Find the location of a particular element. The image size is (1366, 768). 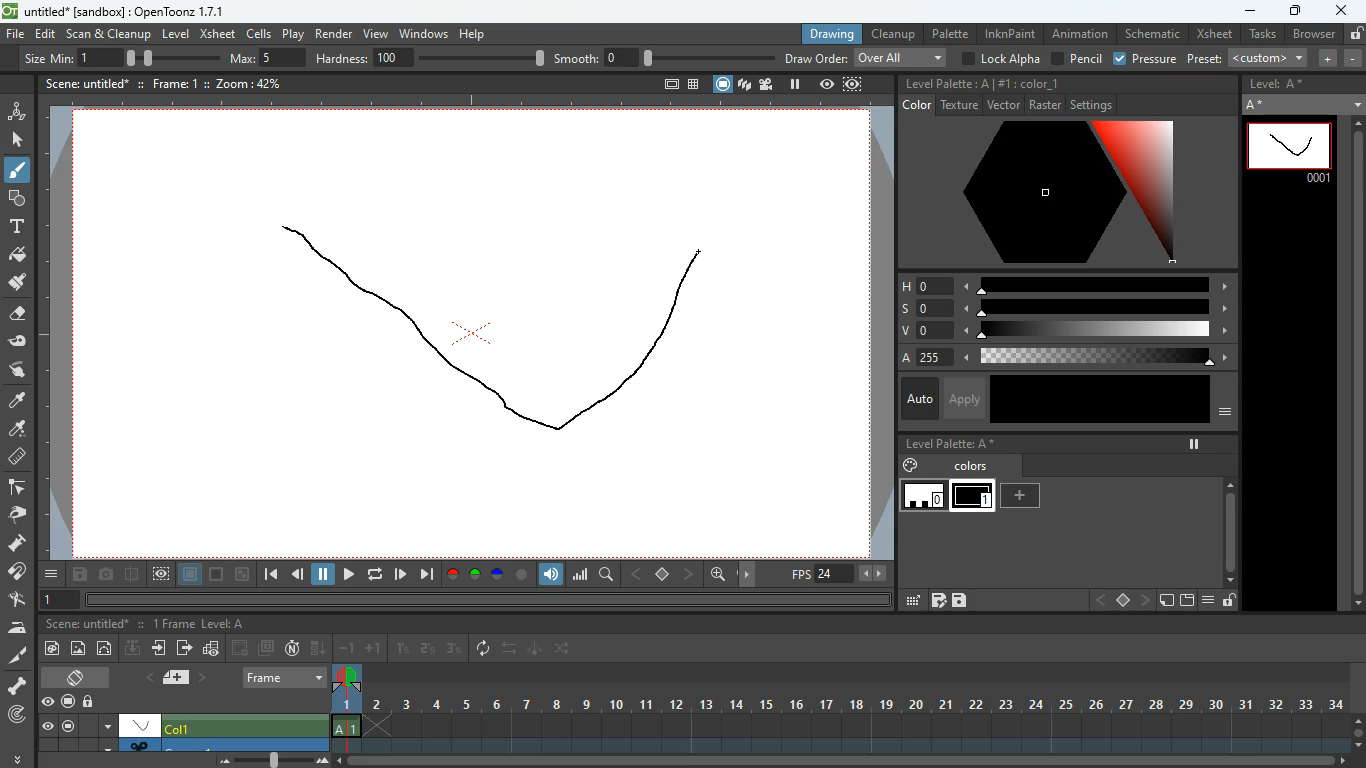

level is located at coordinates (175, 34).